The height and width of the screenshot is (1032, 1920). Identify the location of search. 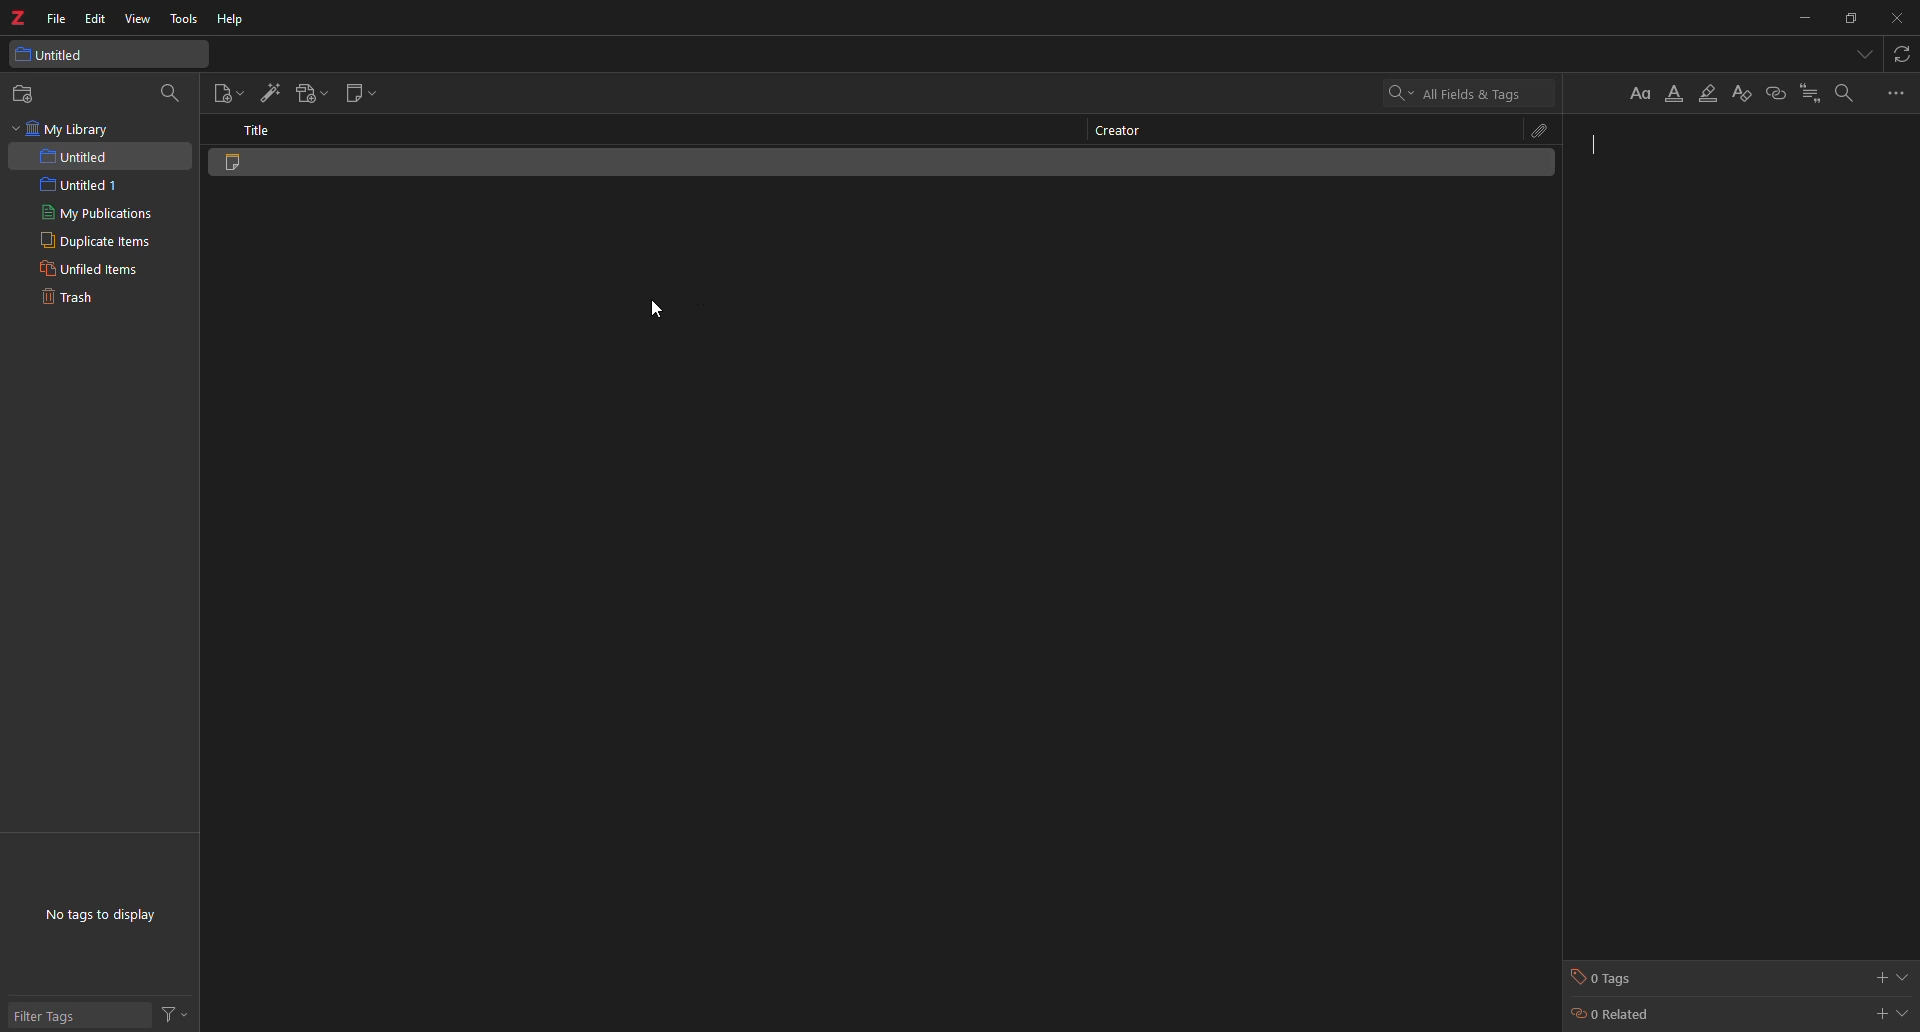
(172, 95).